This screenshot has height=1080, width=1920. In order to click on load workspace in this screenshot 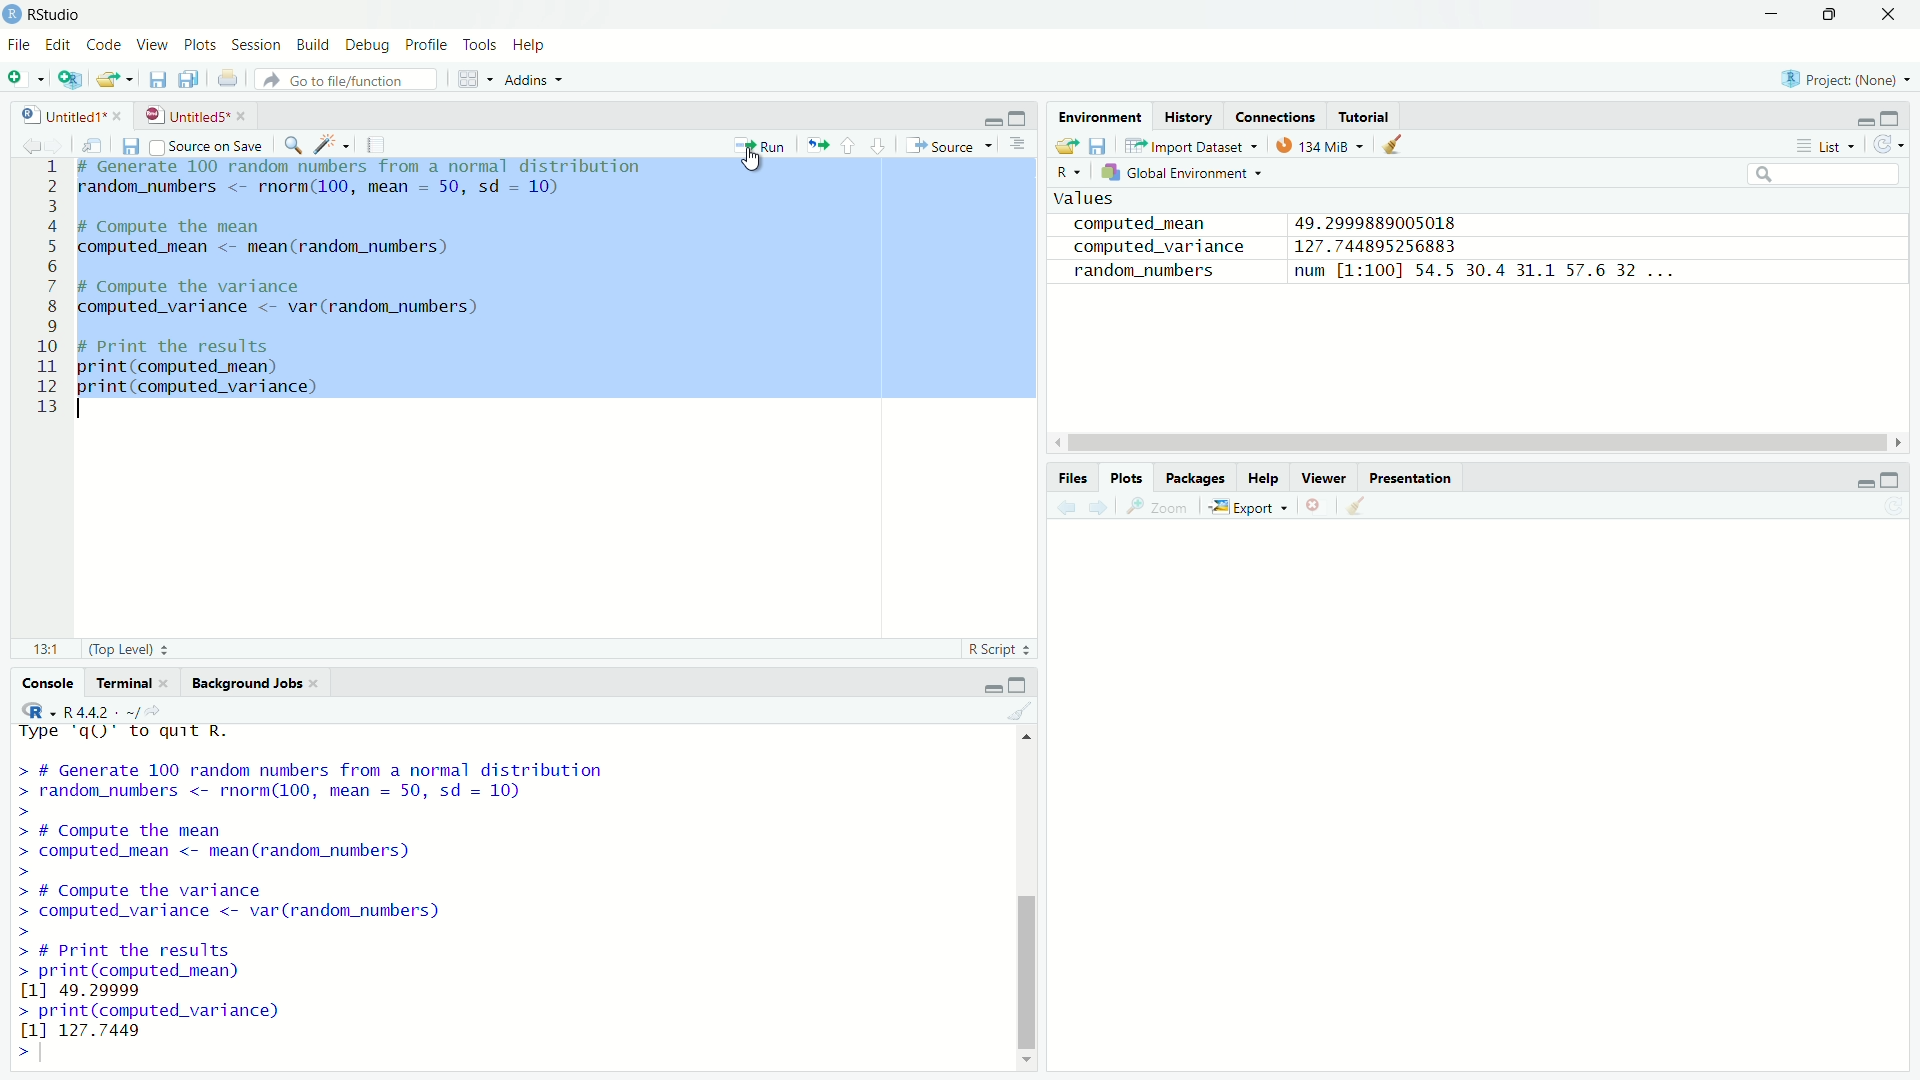, I will do `click(1065, 145)`.